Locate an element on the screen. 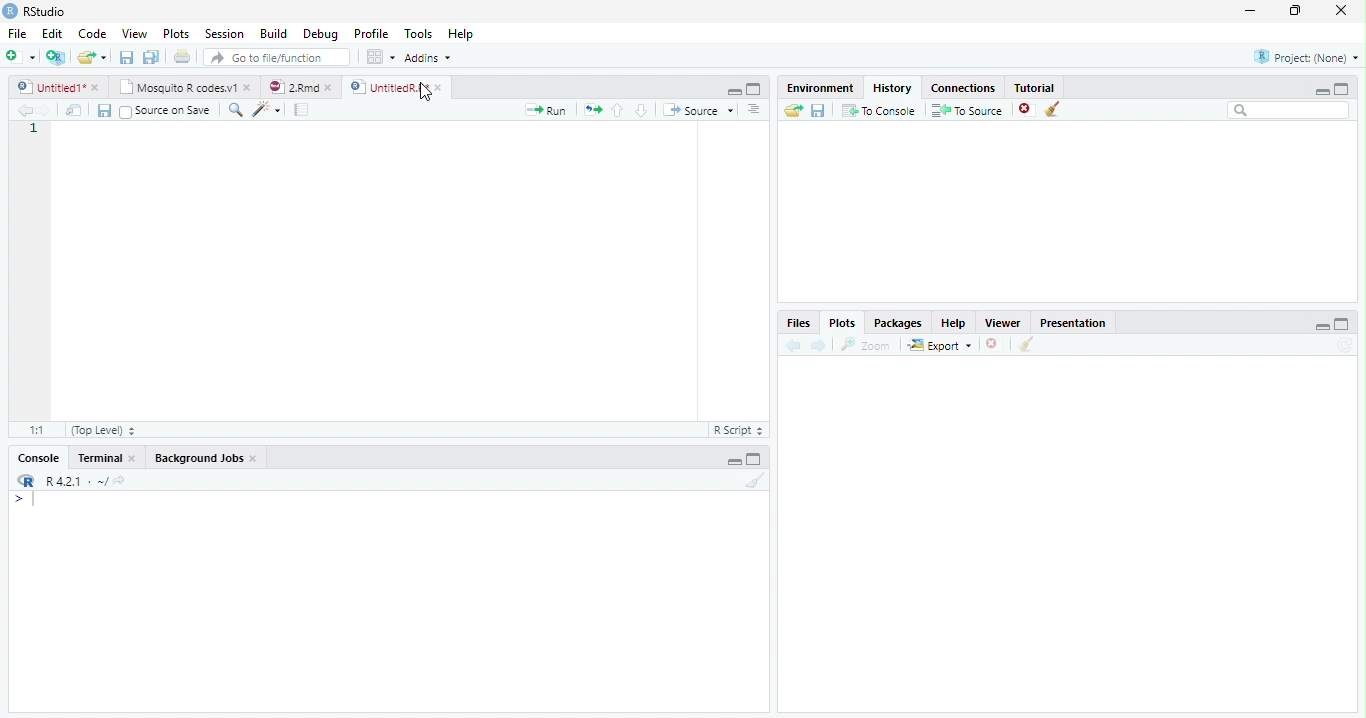 Image resolution: width=1366 pixels, height=718 pixels. Connections is located at coordinates (965, 86).